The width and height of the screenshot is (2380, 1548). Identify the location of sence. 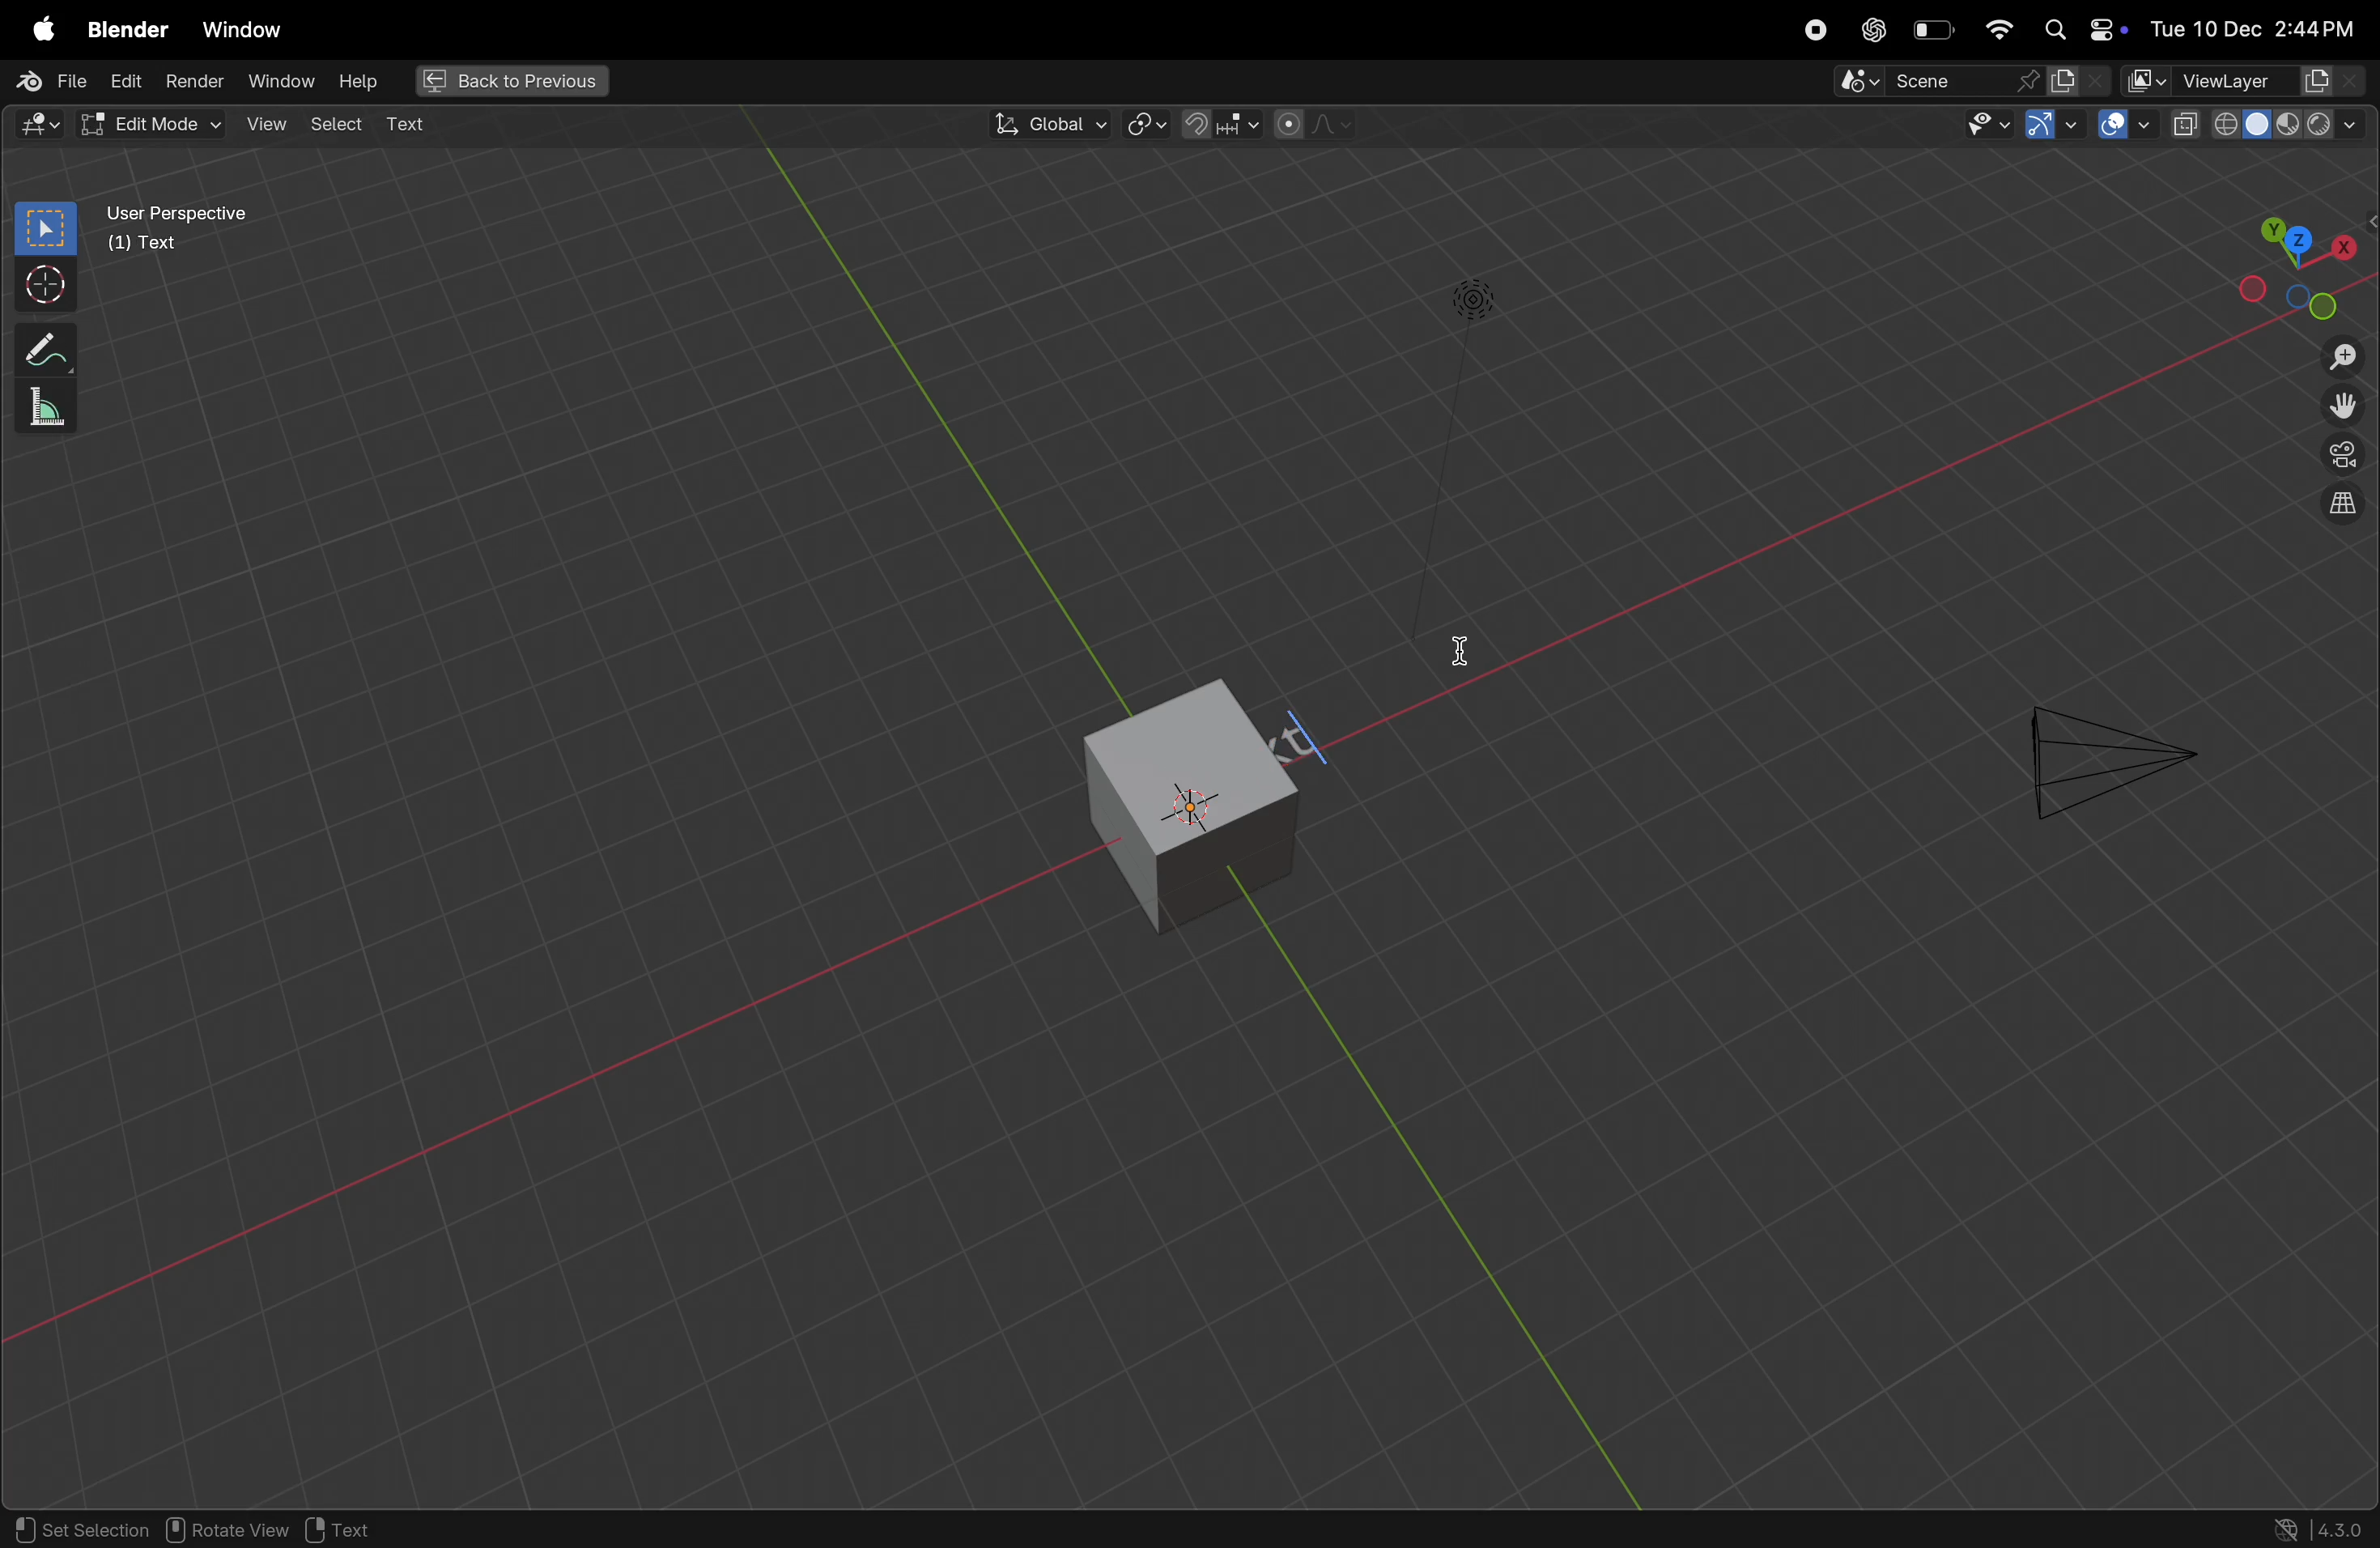
(1922, 84).